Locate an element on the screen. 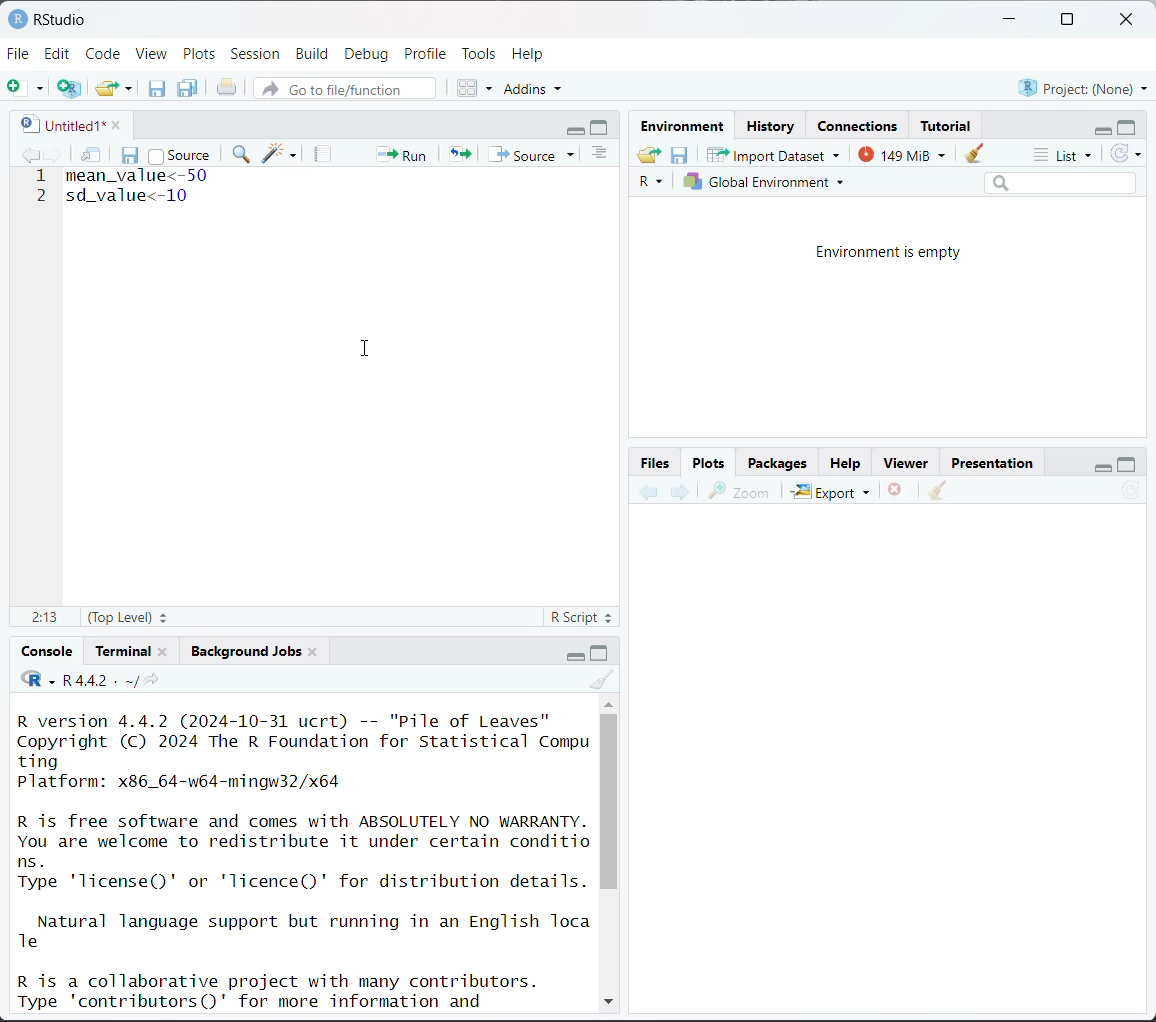  run is located at coordinates (399, 153).